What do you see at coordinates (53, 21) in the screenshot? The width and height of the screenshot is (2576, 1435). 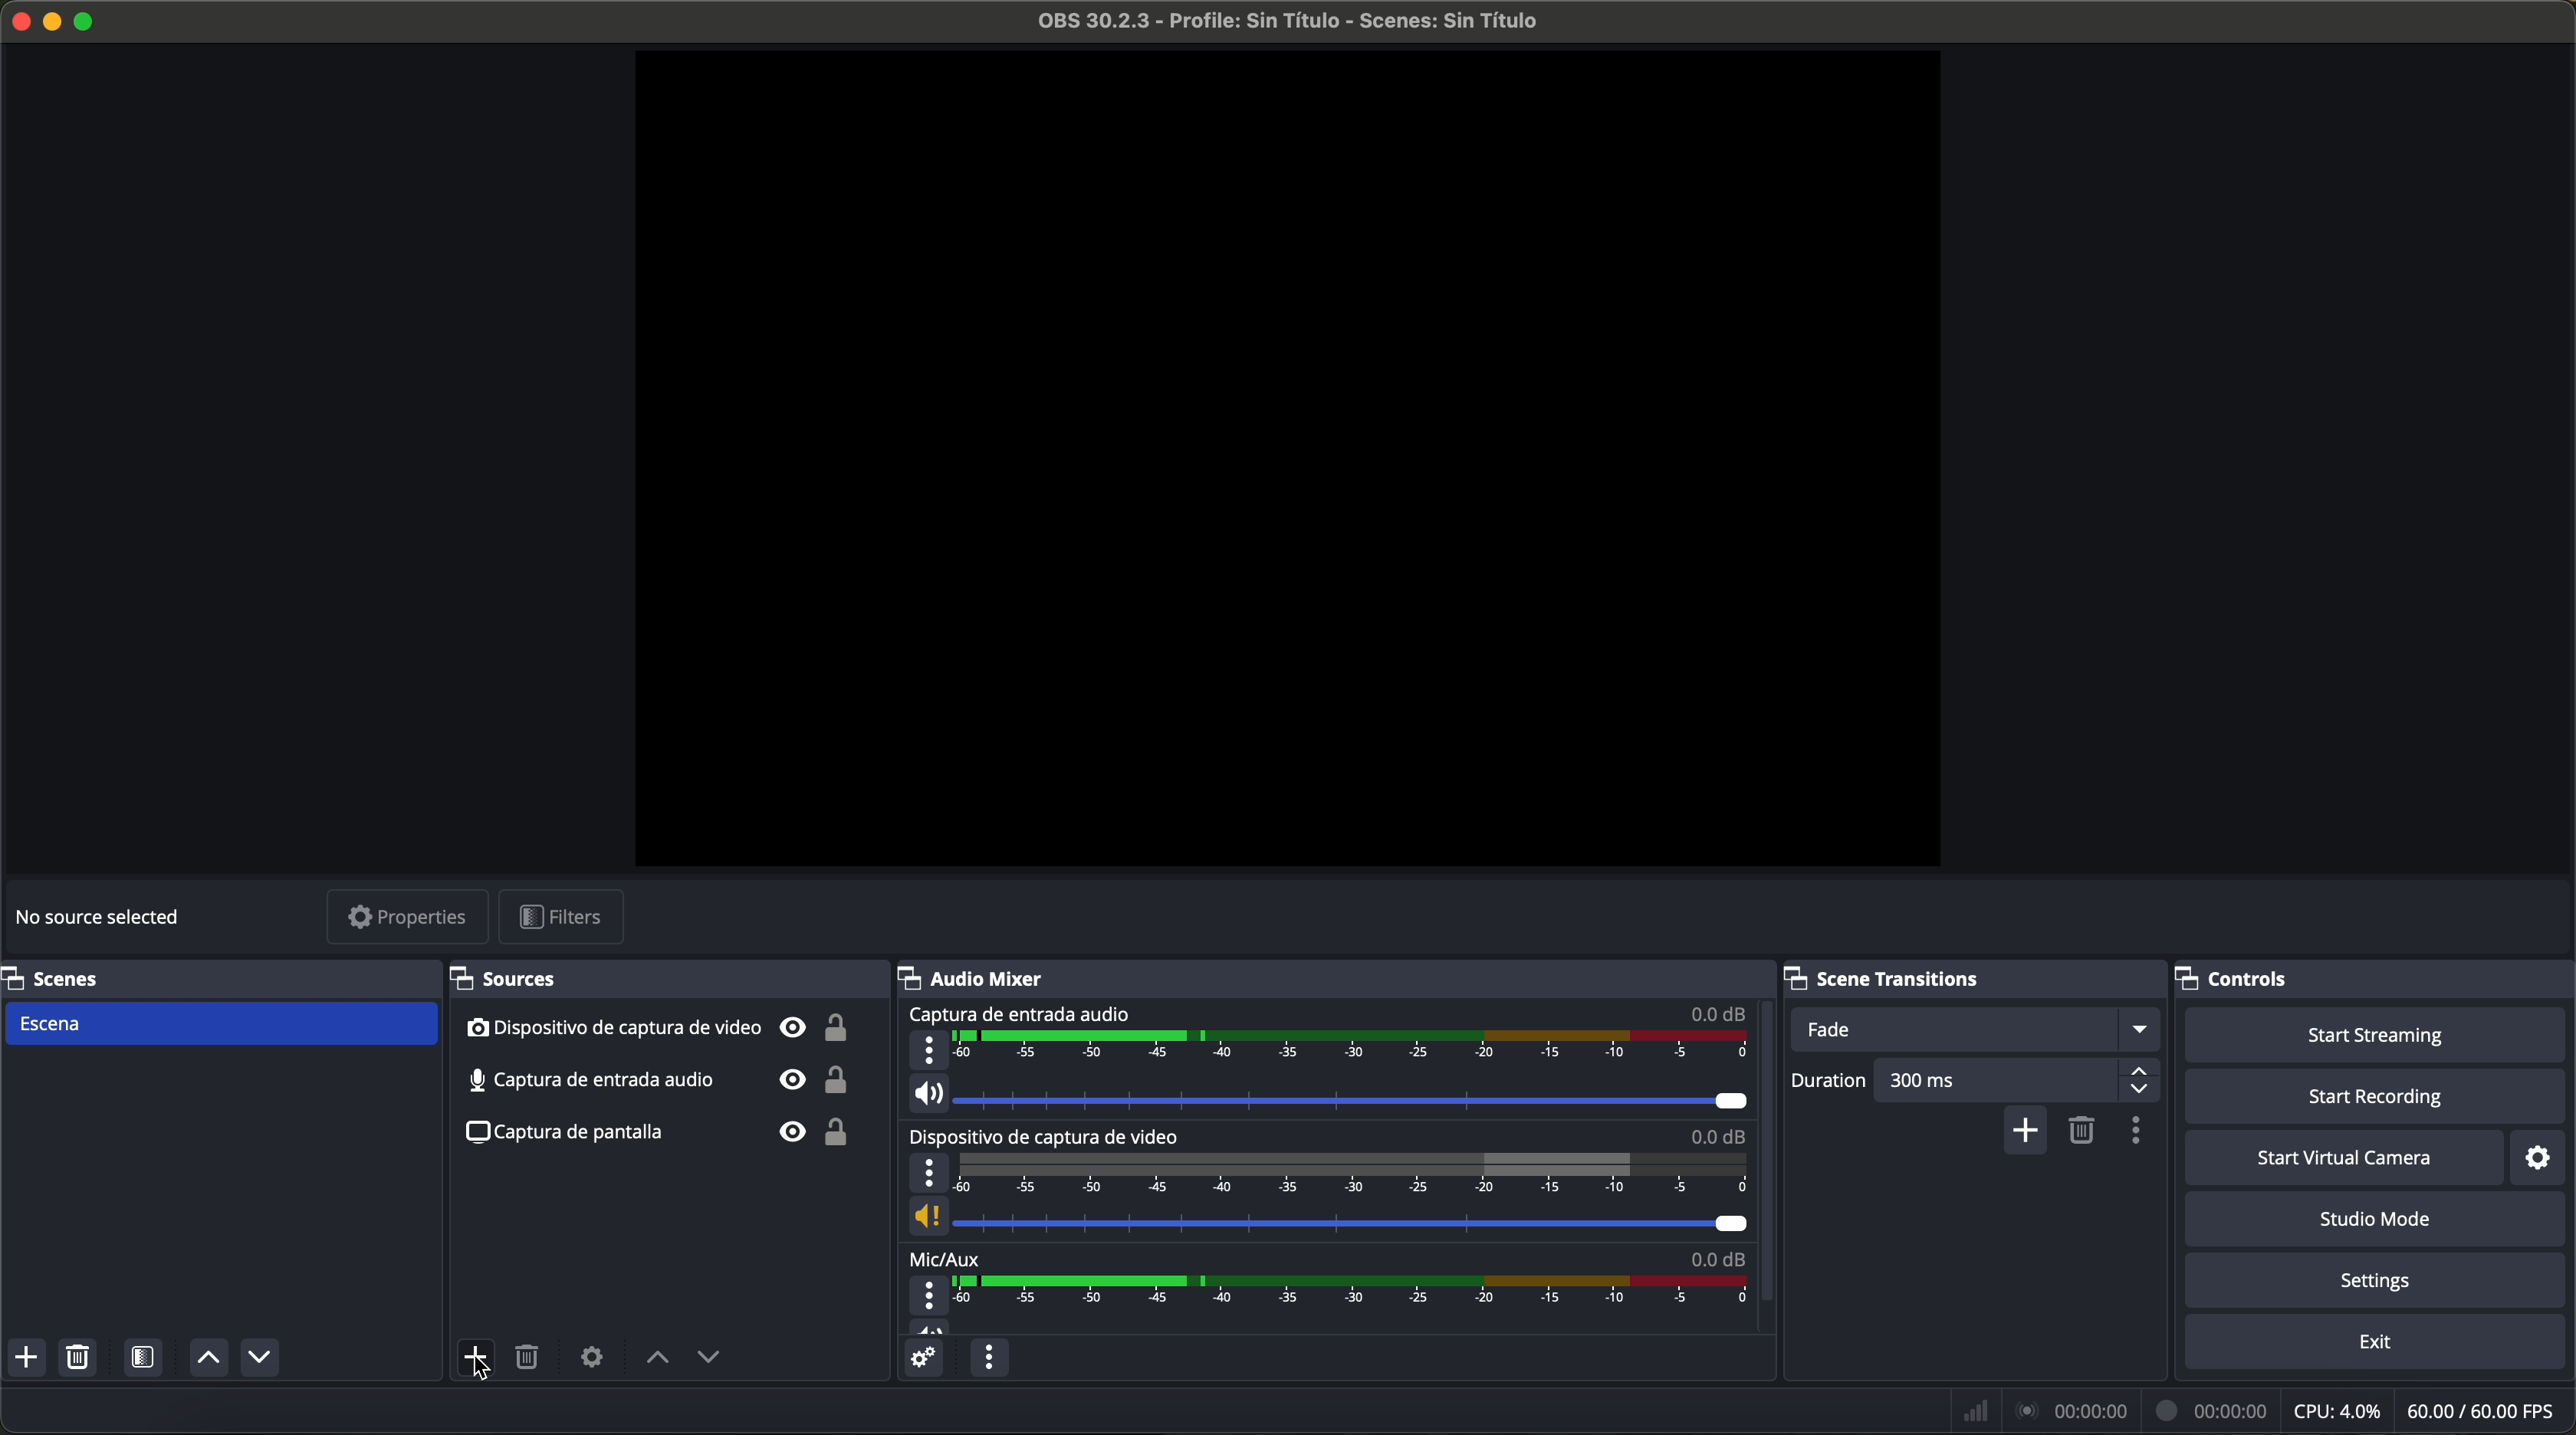 I see `minimize program` at bounding box center [53, 21].